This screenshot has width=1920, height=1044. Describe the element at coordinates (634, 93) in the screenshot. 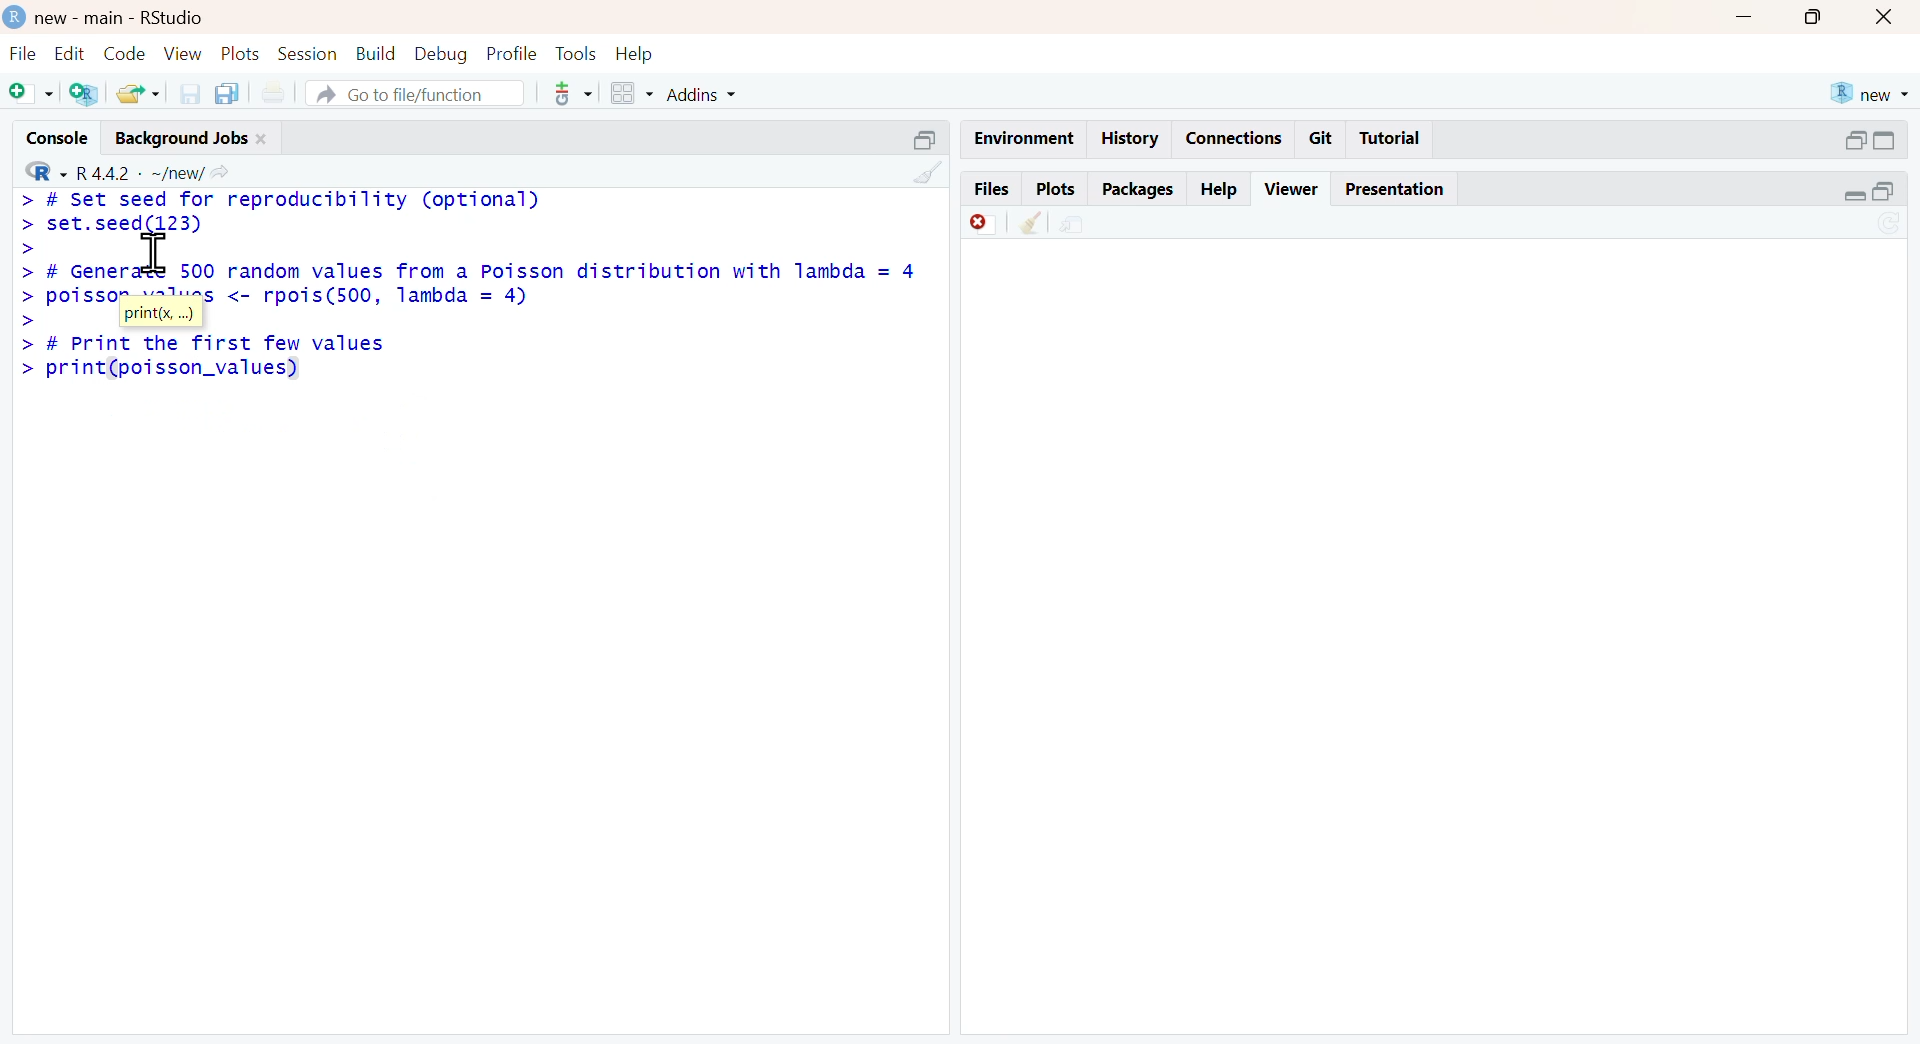

I see `grid` at that location.